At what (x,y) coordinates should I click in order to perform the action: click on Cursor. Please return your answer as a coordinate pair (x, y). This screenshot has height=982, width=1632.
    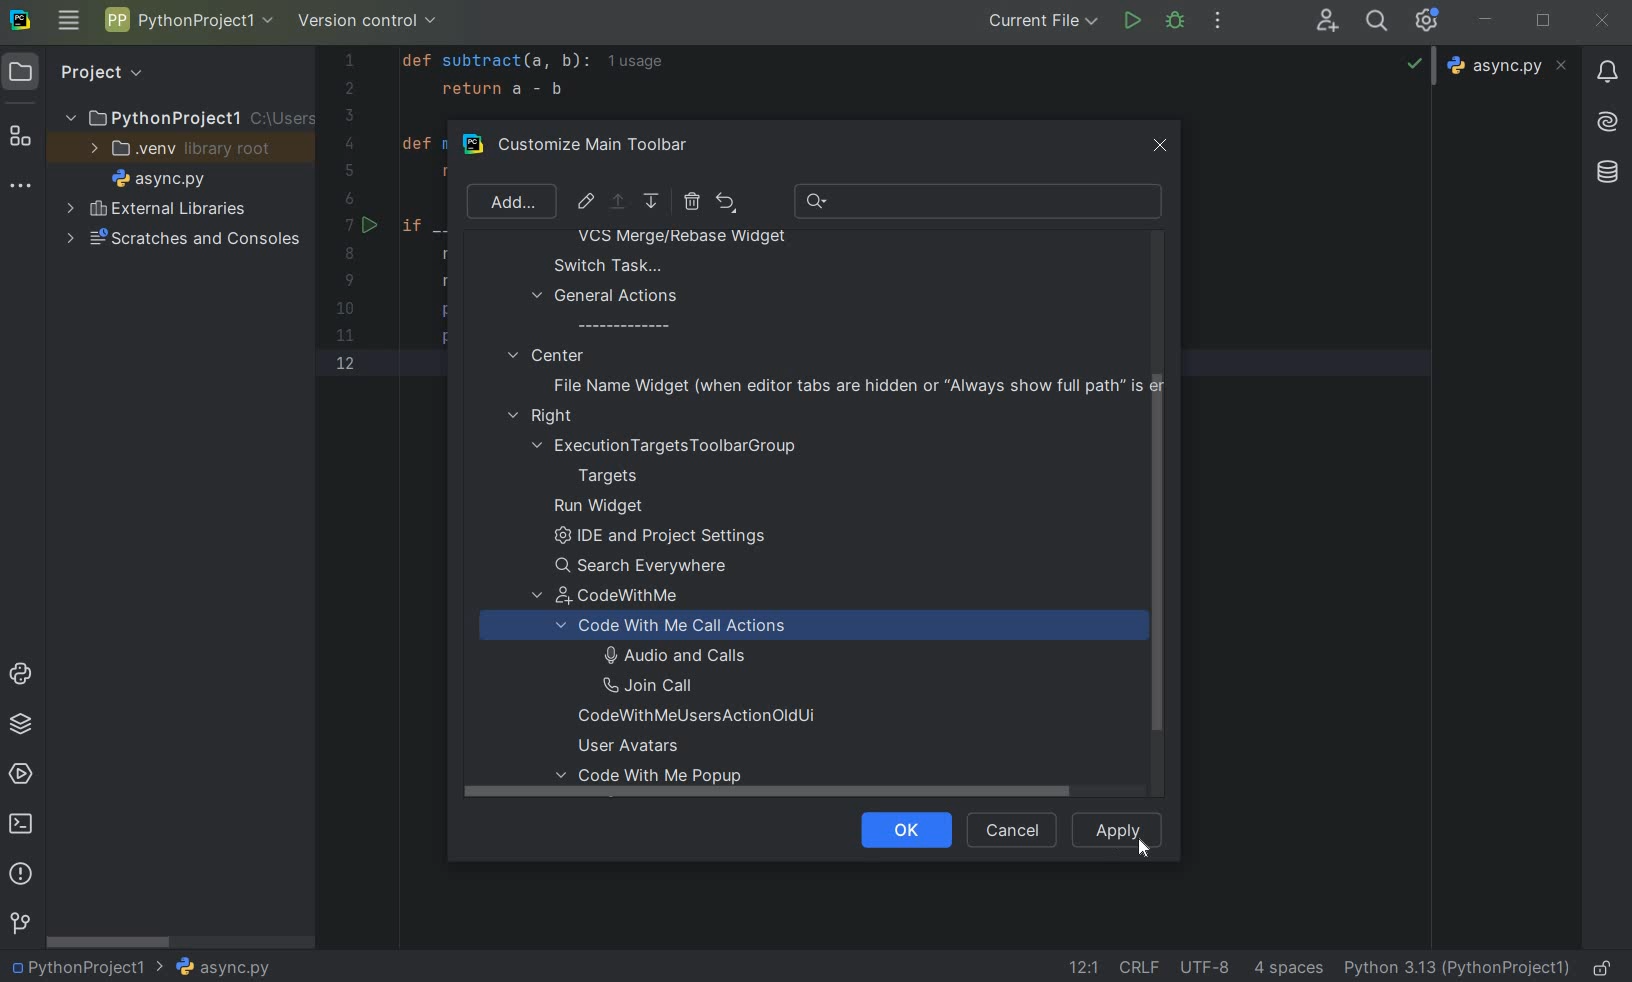
    Looking at the image, I should click on (1141, 847).